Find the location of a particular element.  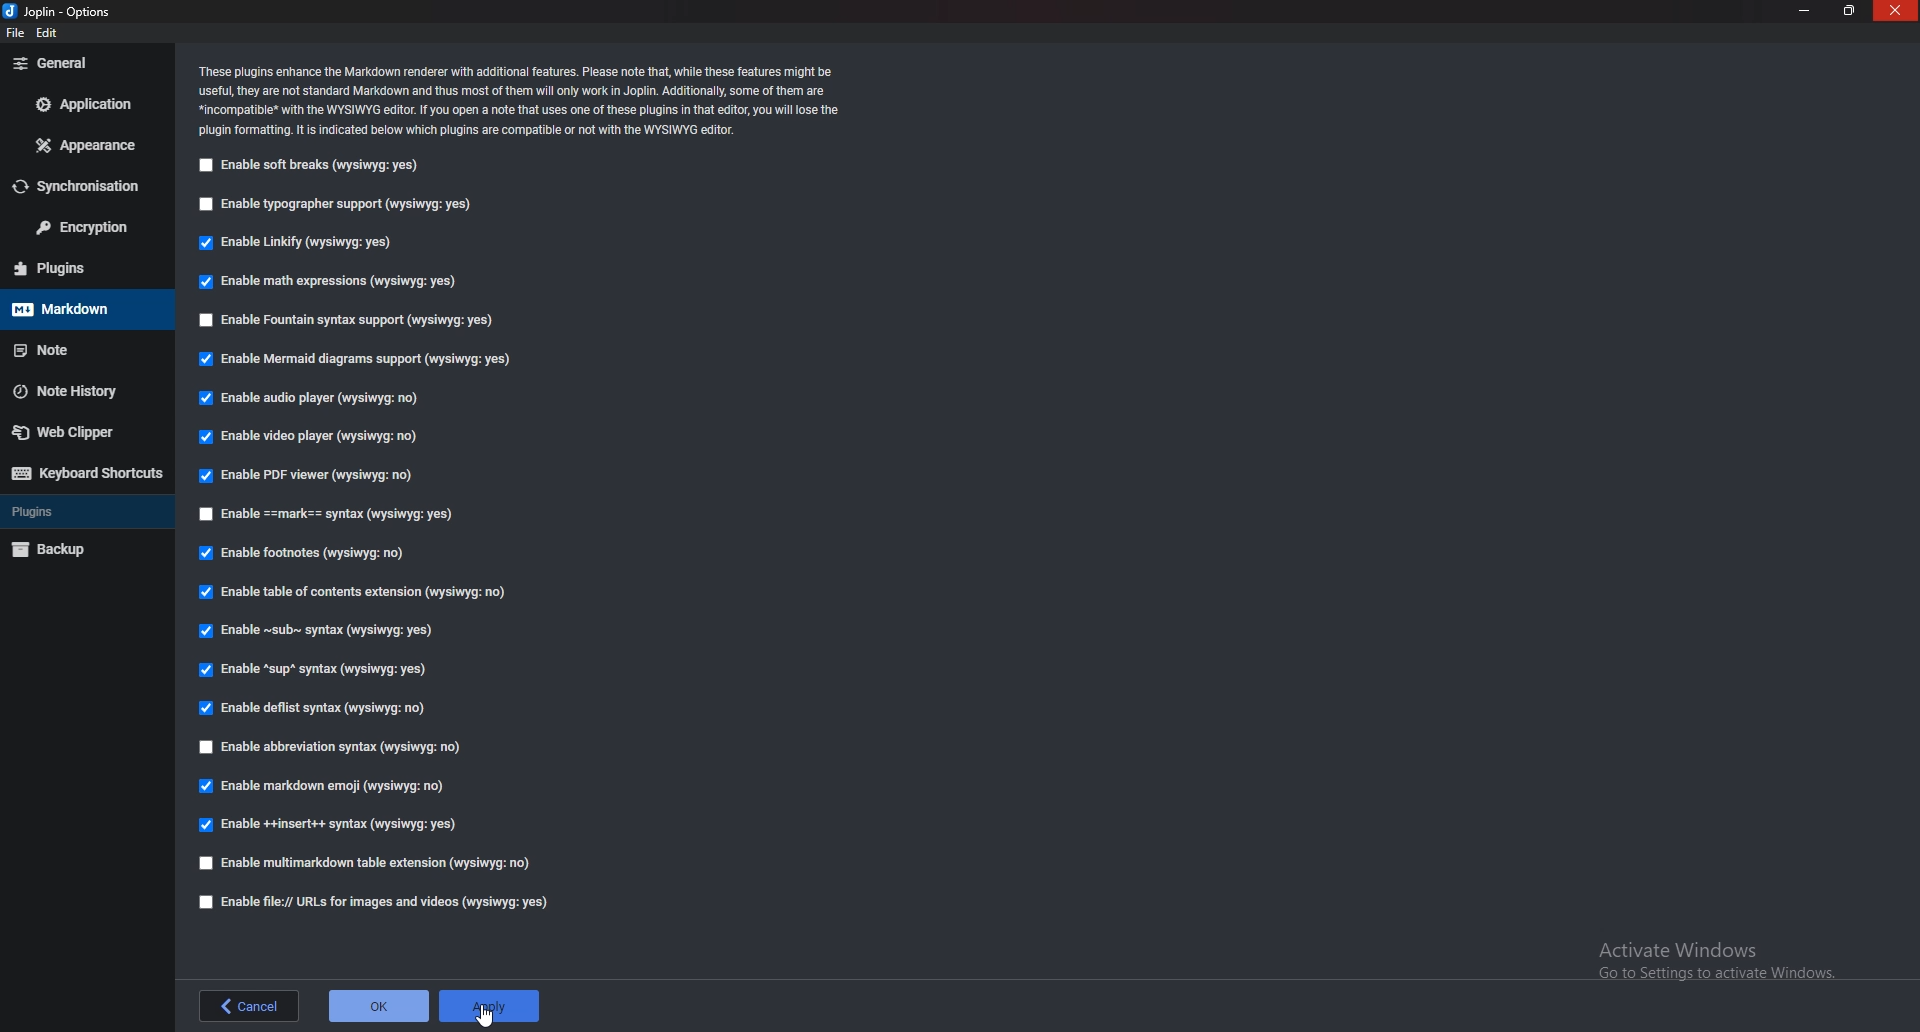

Enable sup syntax is located at coordinates (316, 669).